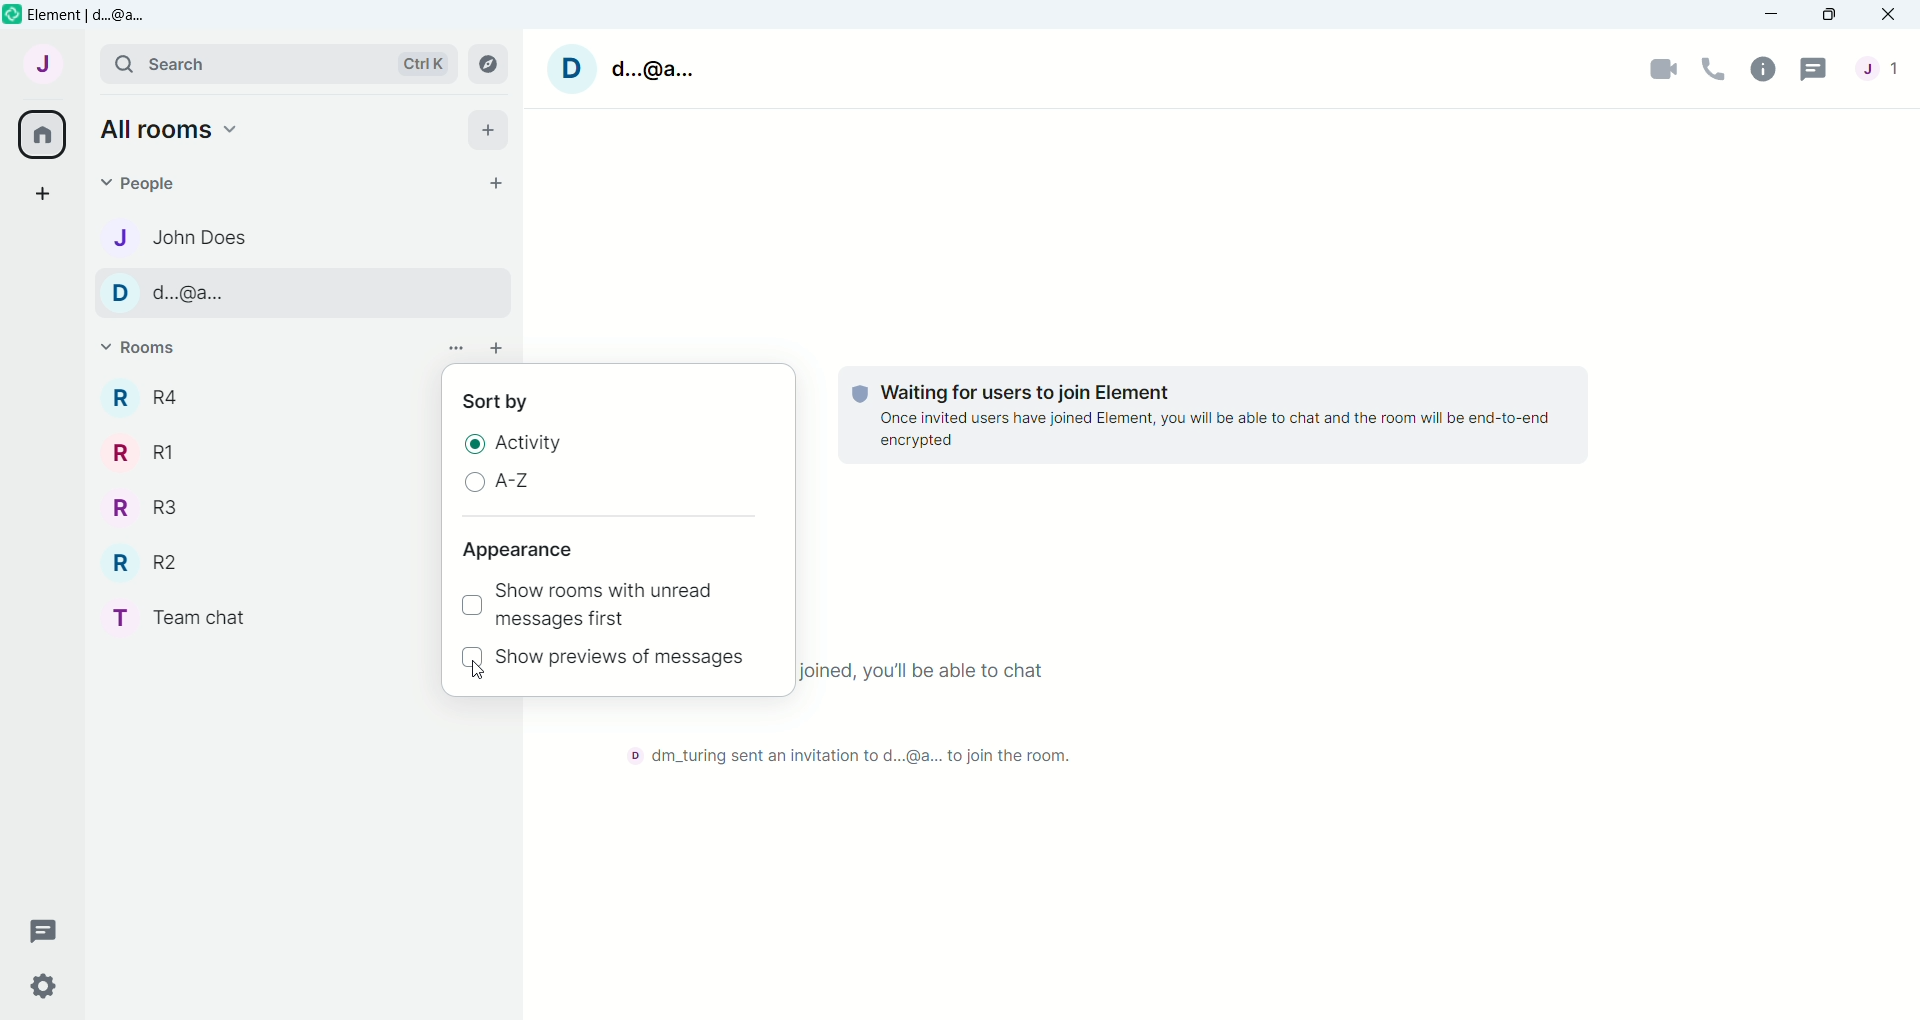 This screenshot has height=1020, width=1920. Describe the element at coordinates (493, 129) in the screenshot. I see `add` at that location.